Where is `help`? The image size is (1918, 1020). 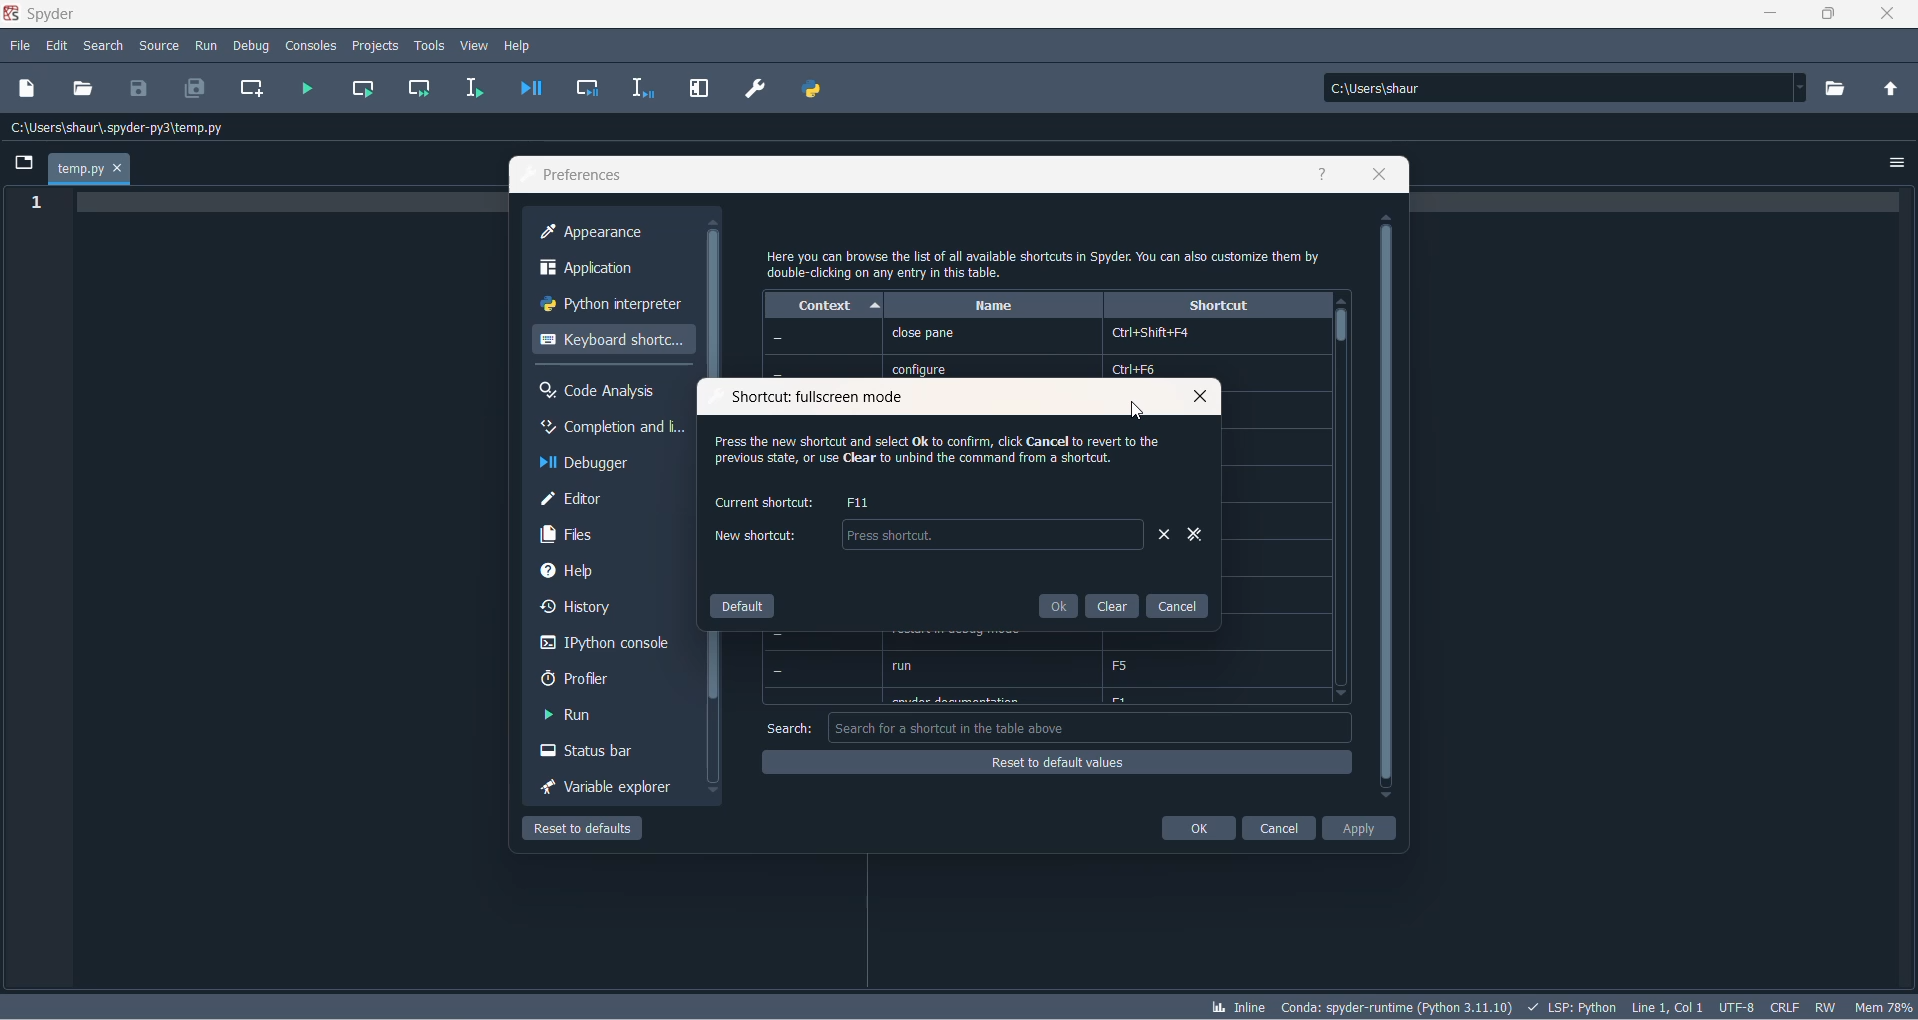 help is located at coordinates (1325, 176).